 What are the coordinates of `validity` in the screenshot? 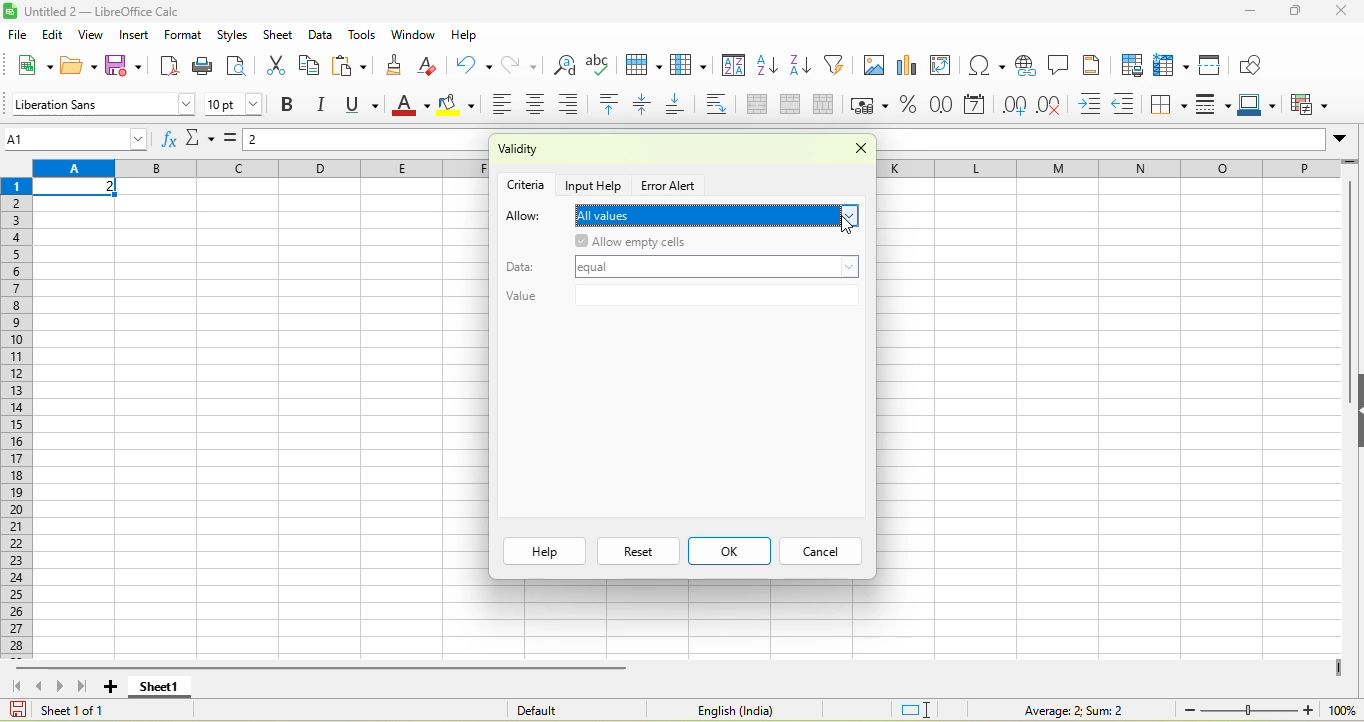 It's located at (572, 151).